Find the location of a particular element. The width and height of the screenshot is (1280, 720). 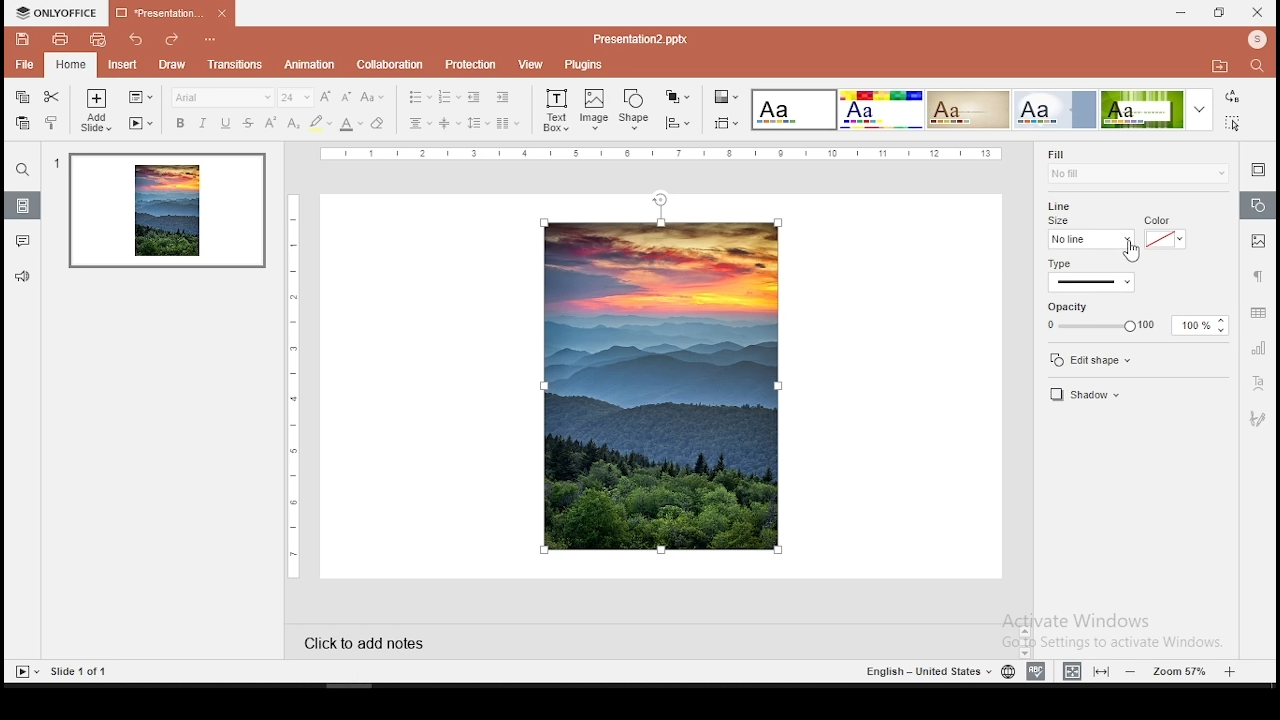

change color theme is located at coordinates (726, 96).